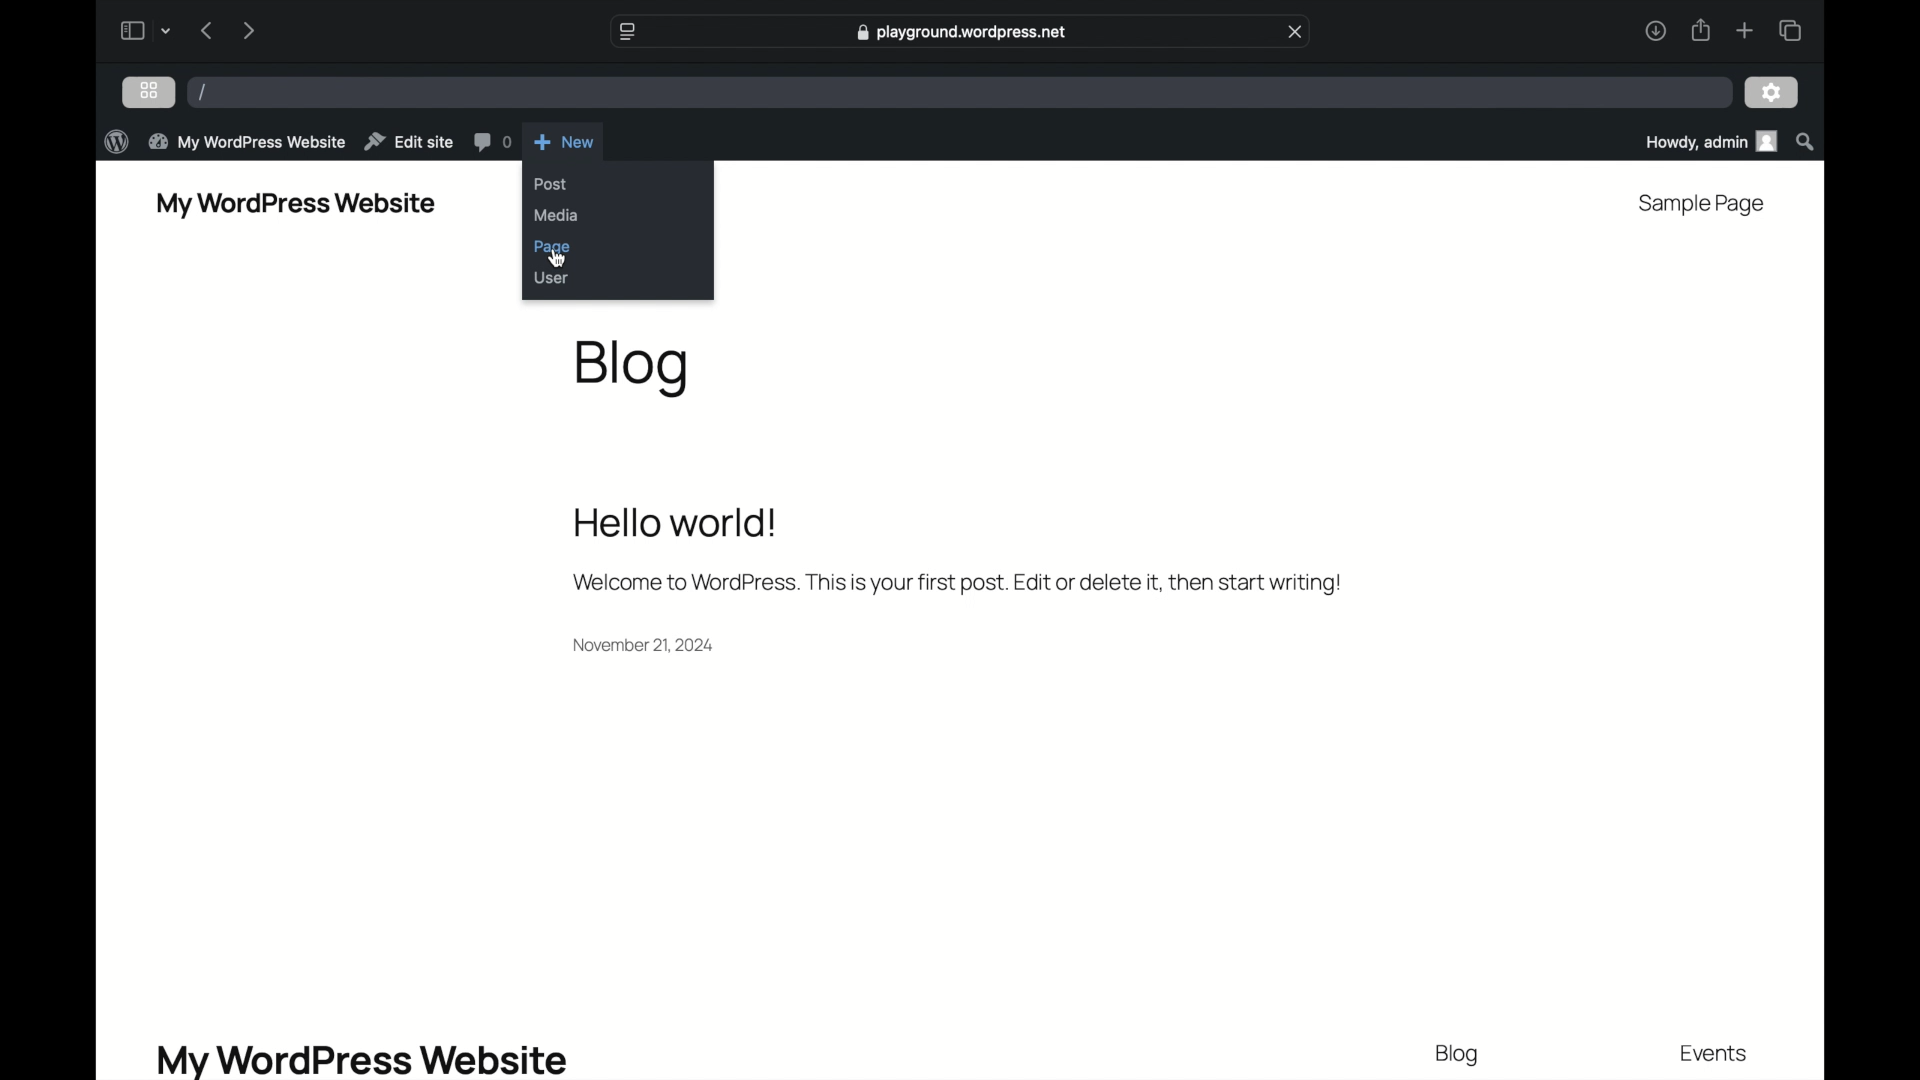 The image size is (1920, 1080). What do you see at coordinates (626, 31) in the screenshot?
I see `website settings` at bounding box center [626, 31].